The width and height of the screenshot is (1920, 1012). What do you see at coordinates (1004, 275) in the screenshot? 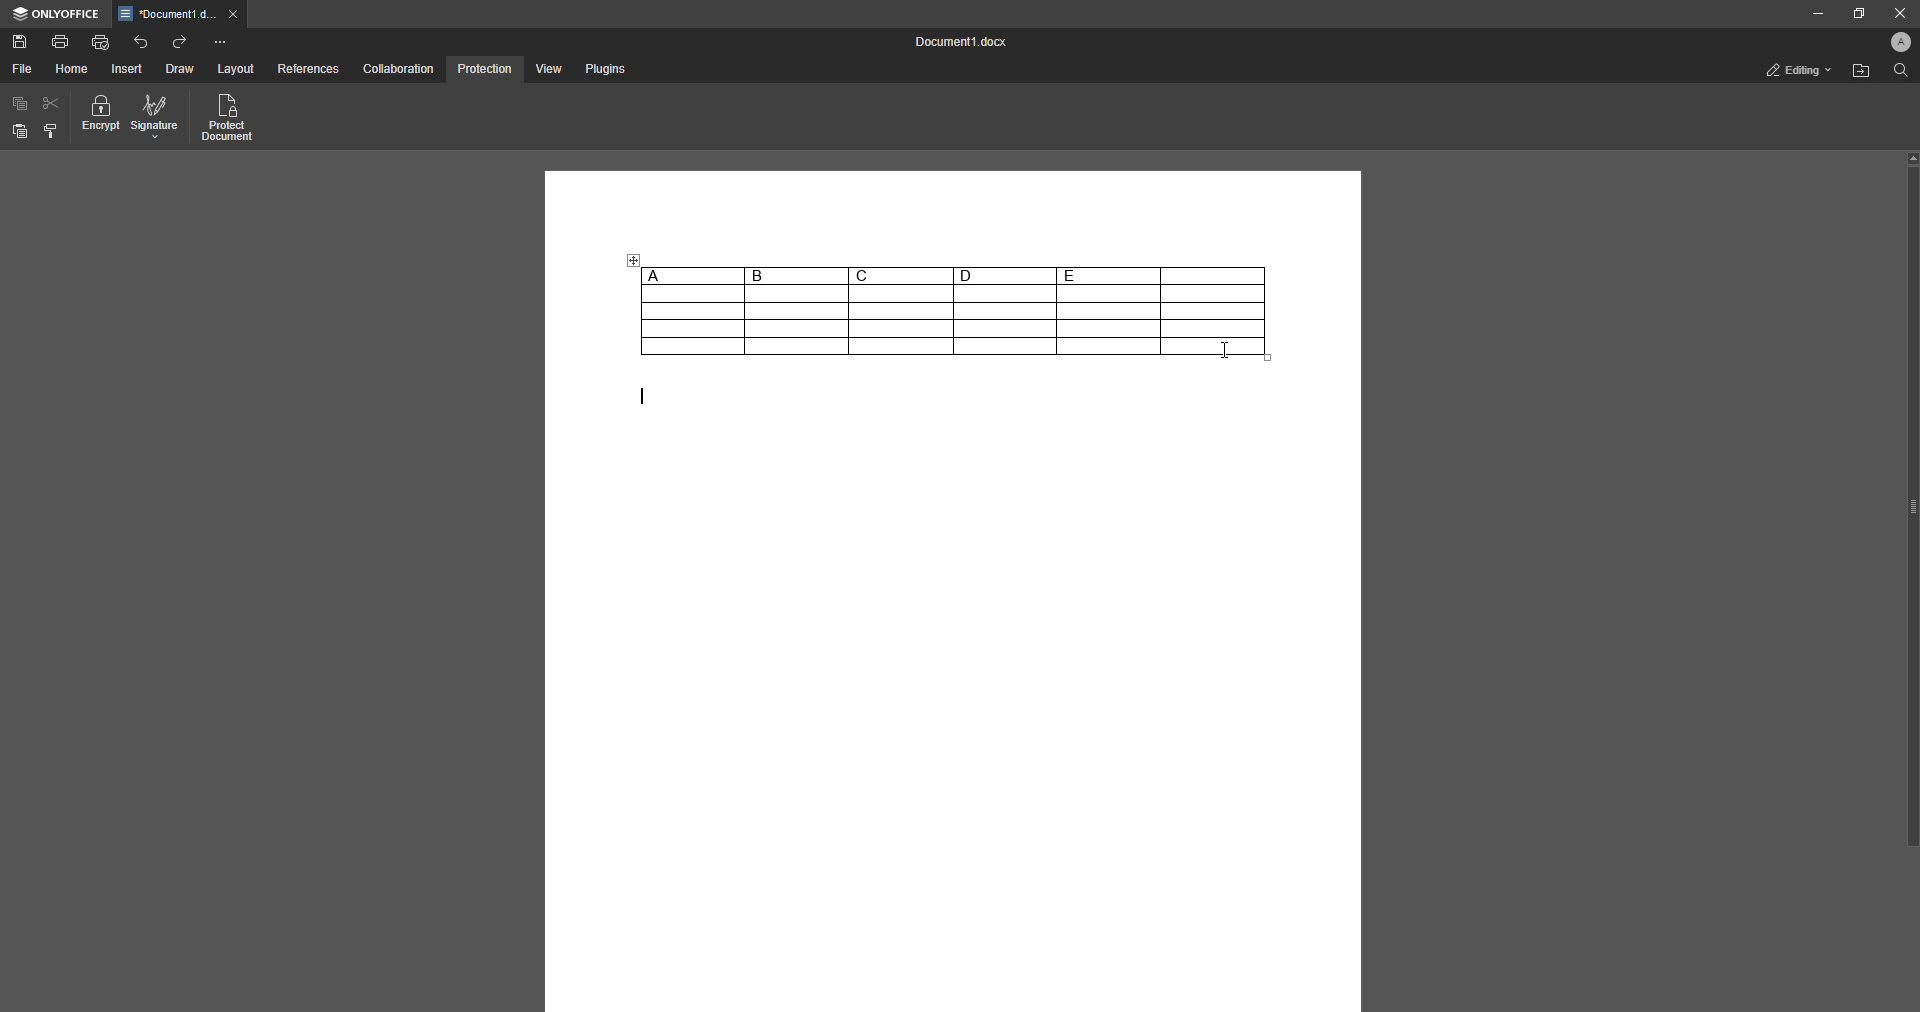
I see `D` at bounding box center [1004, 275].